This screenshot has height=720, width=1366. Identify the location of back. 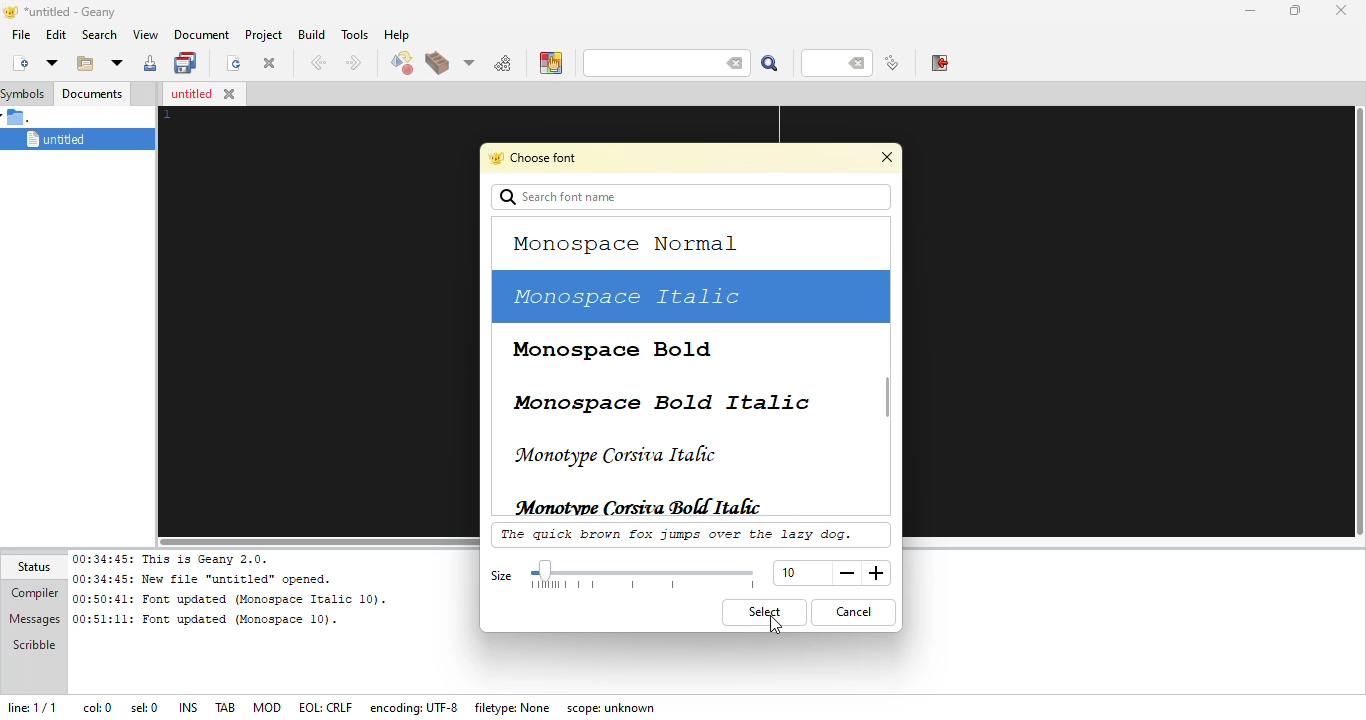
(317, 63).